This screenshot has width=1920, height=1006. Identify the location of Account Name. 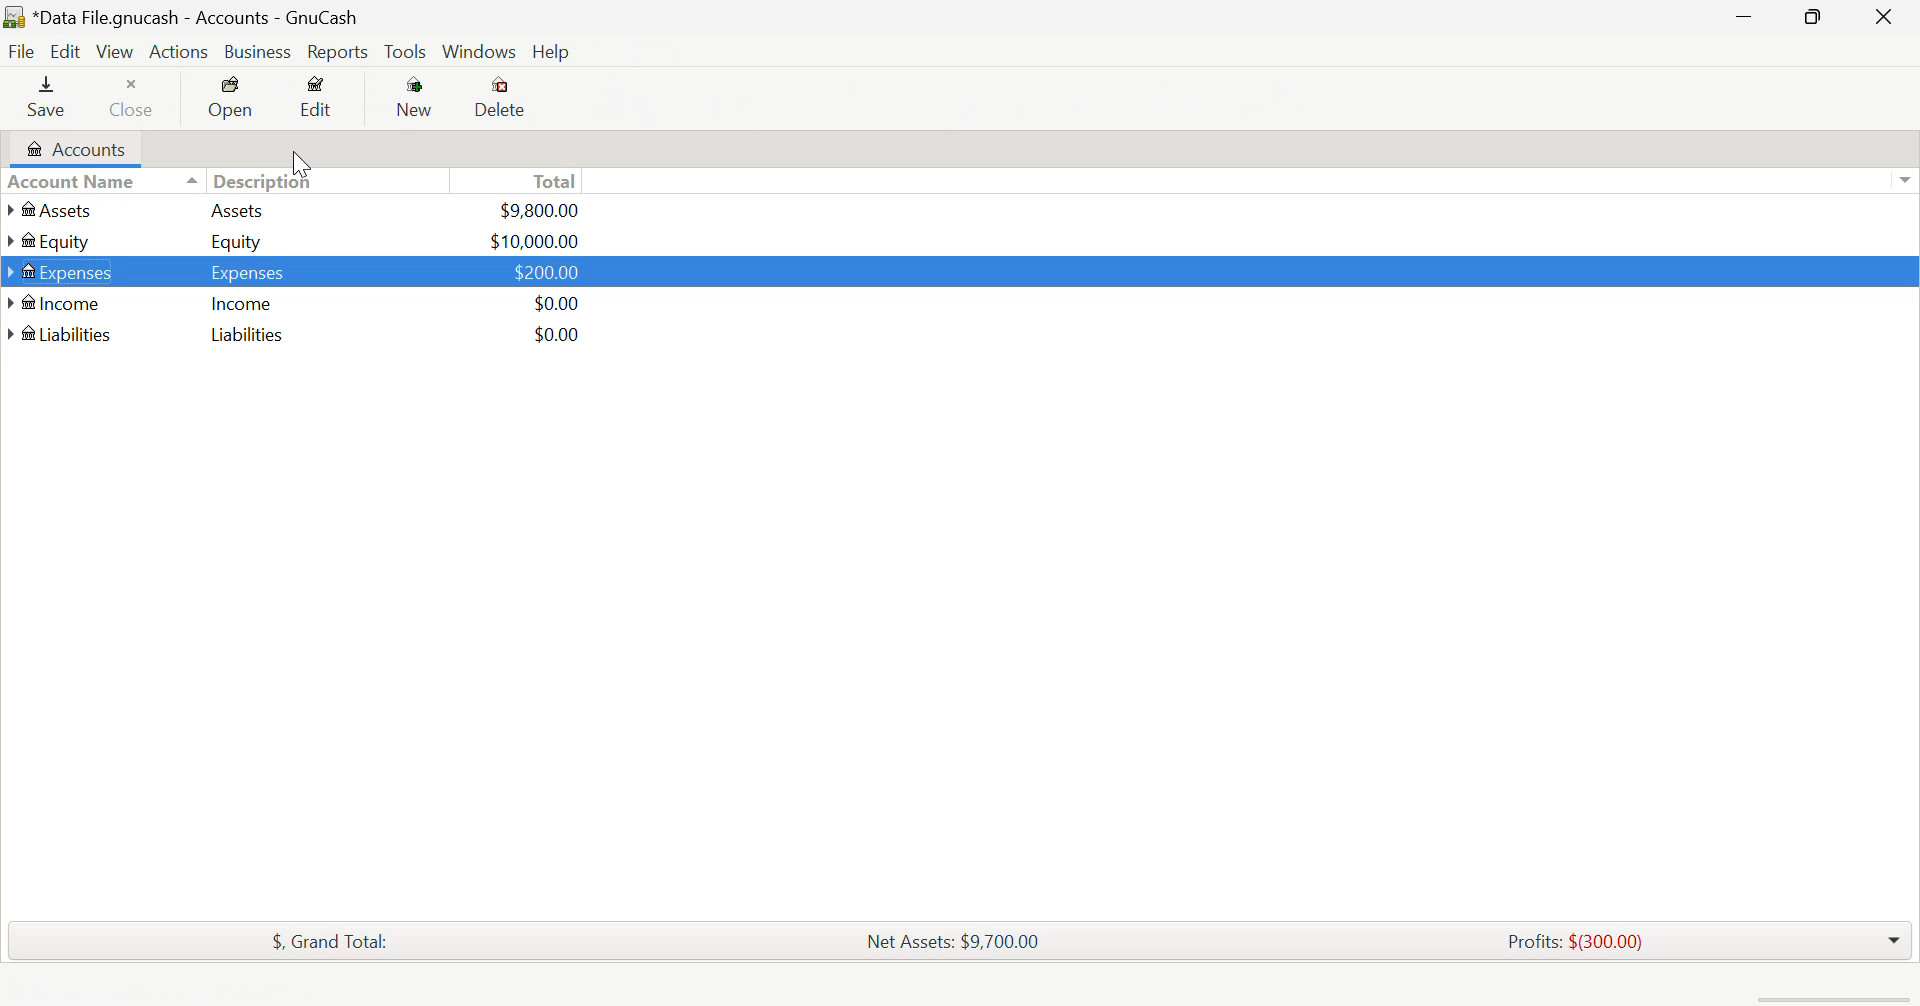
(74, 182).